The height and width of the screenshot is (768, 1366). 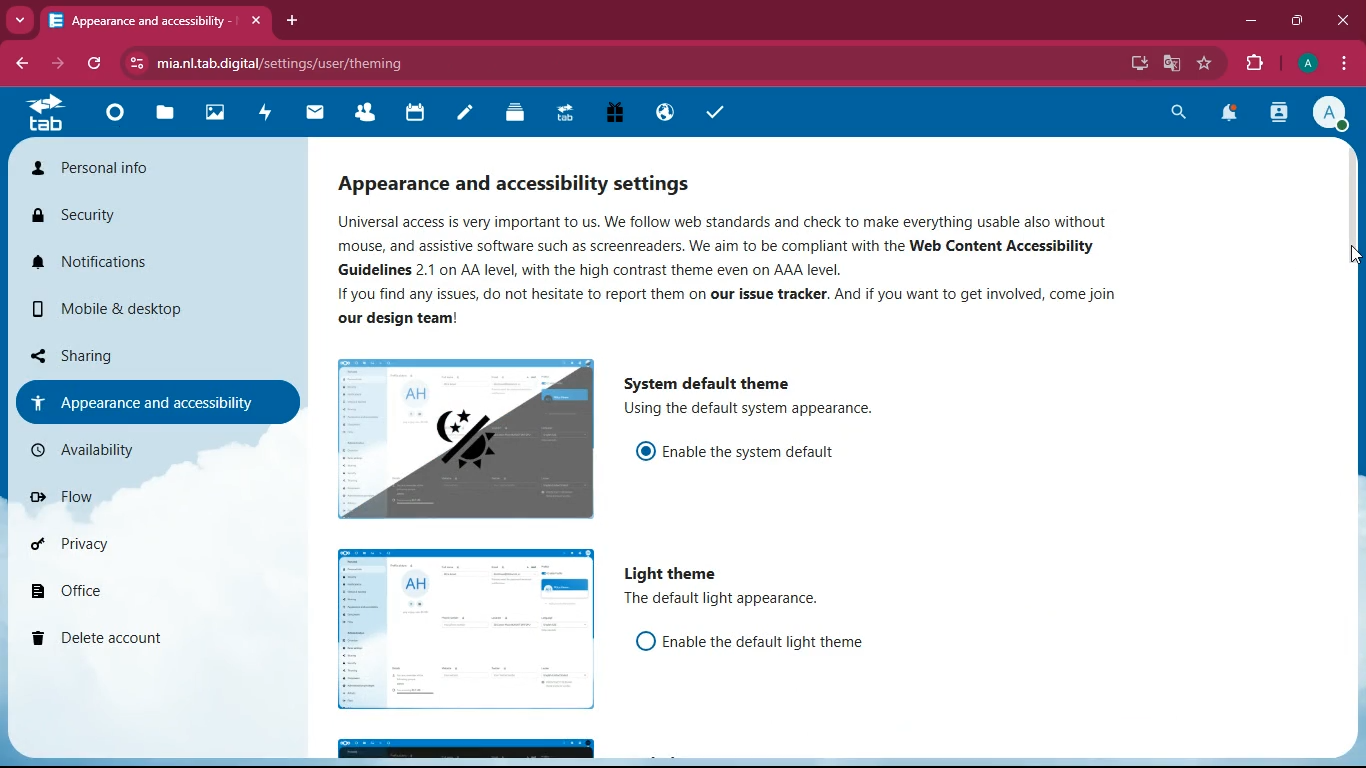 What do you see at coordinates (137, 261) in the screenshot?
I see `notifications` at bounding box center [137, 261].